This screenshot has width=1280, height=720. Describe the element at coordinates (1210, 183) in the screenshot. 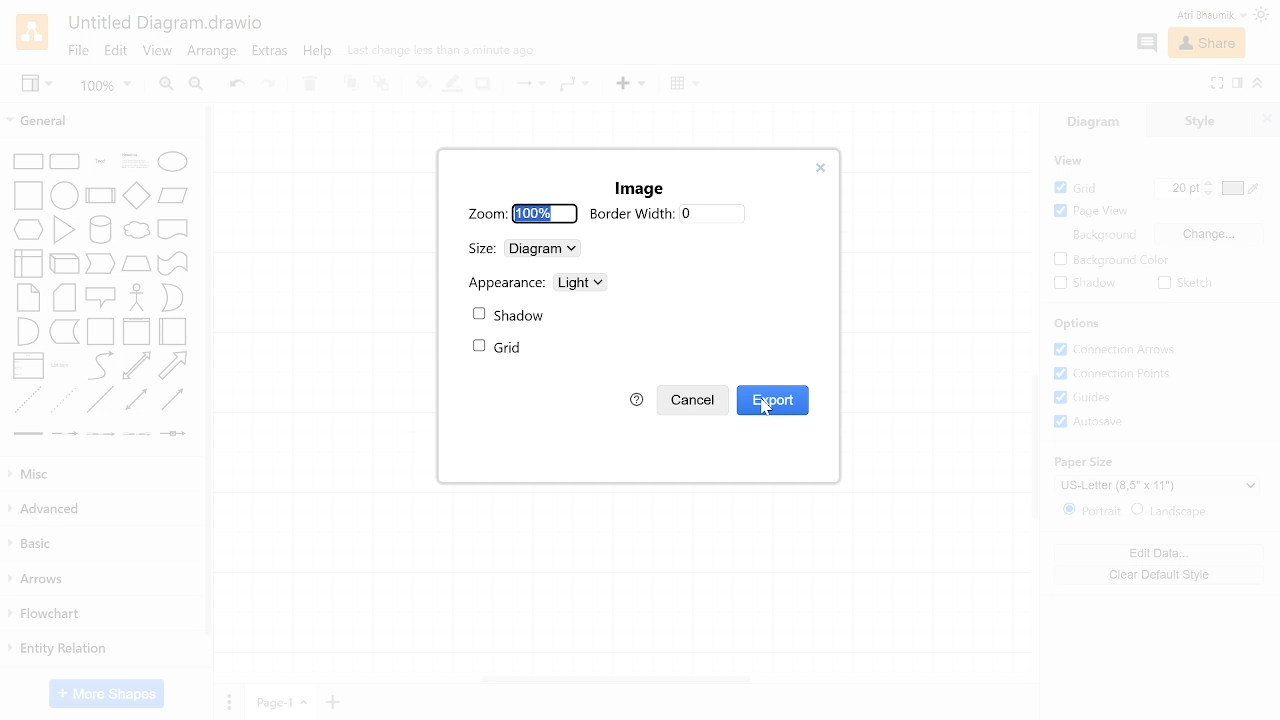

I see `Increase grid pts` at that location.